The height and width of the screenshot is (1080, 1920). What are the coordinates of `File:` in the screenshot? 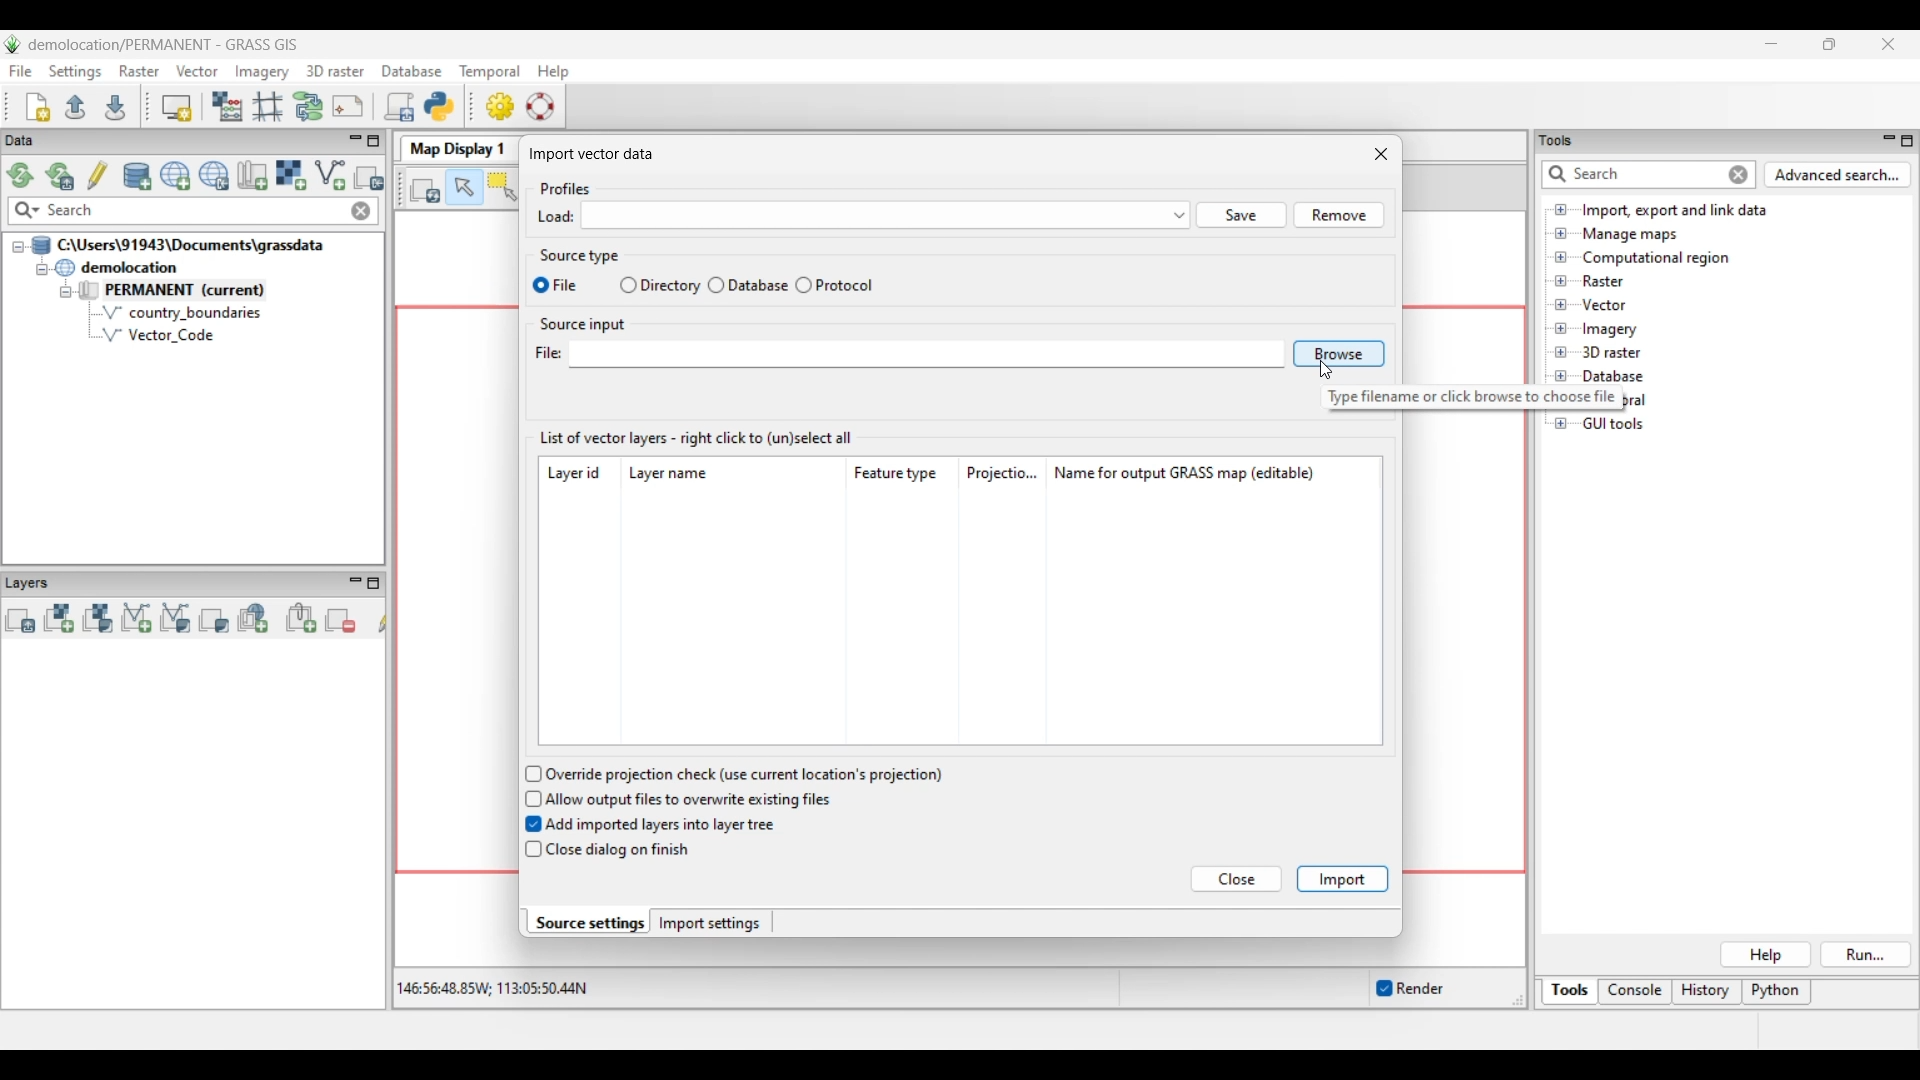 It's located at (546, 355).